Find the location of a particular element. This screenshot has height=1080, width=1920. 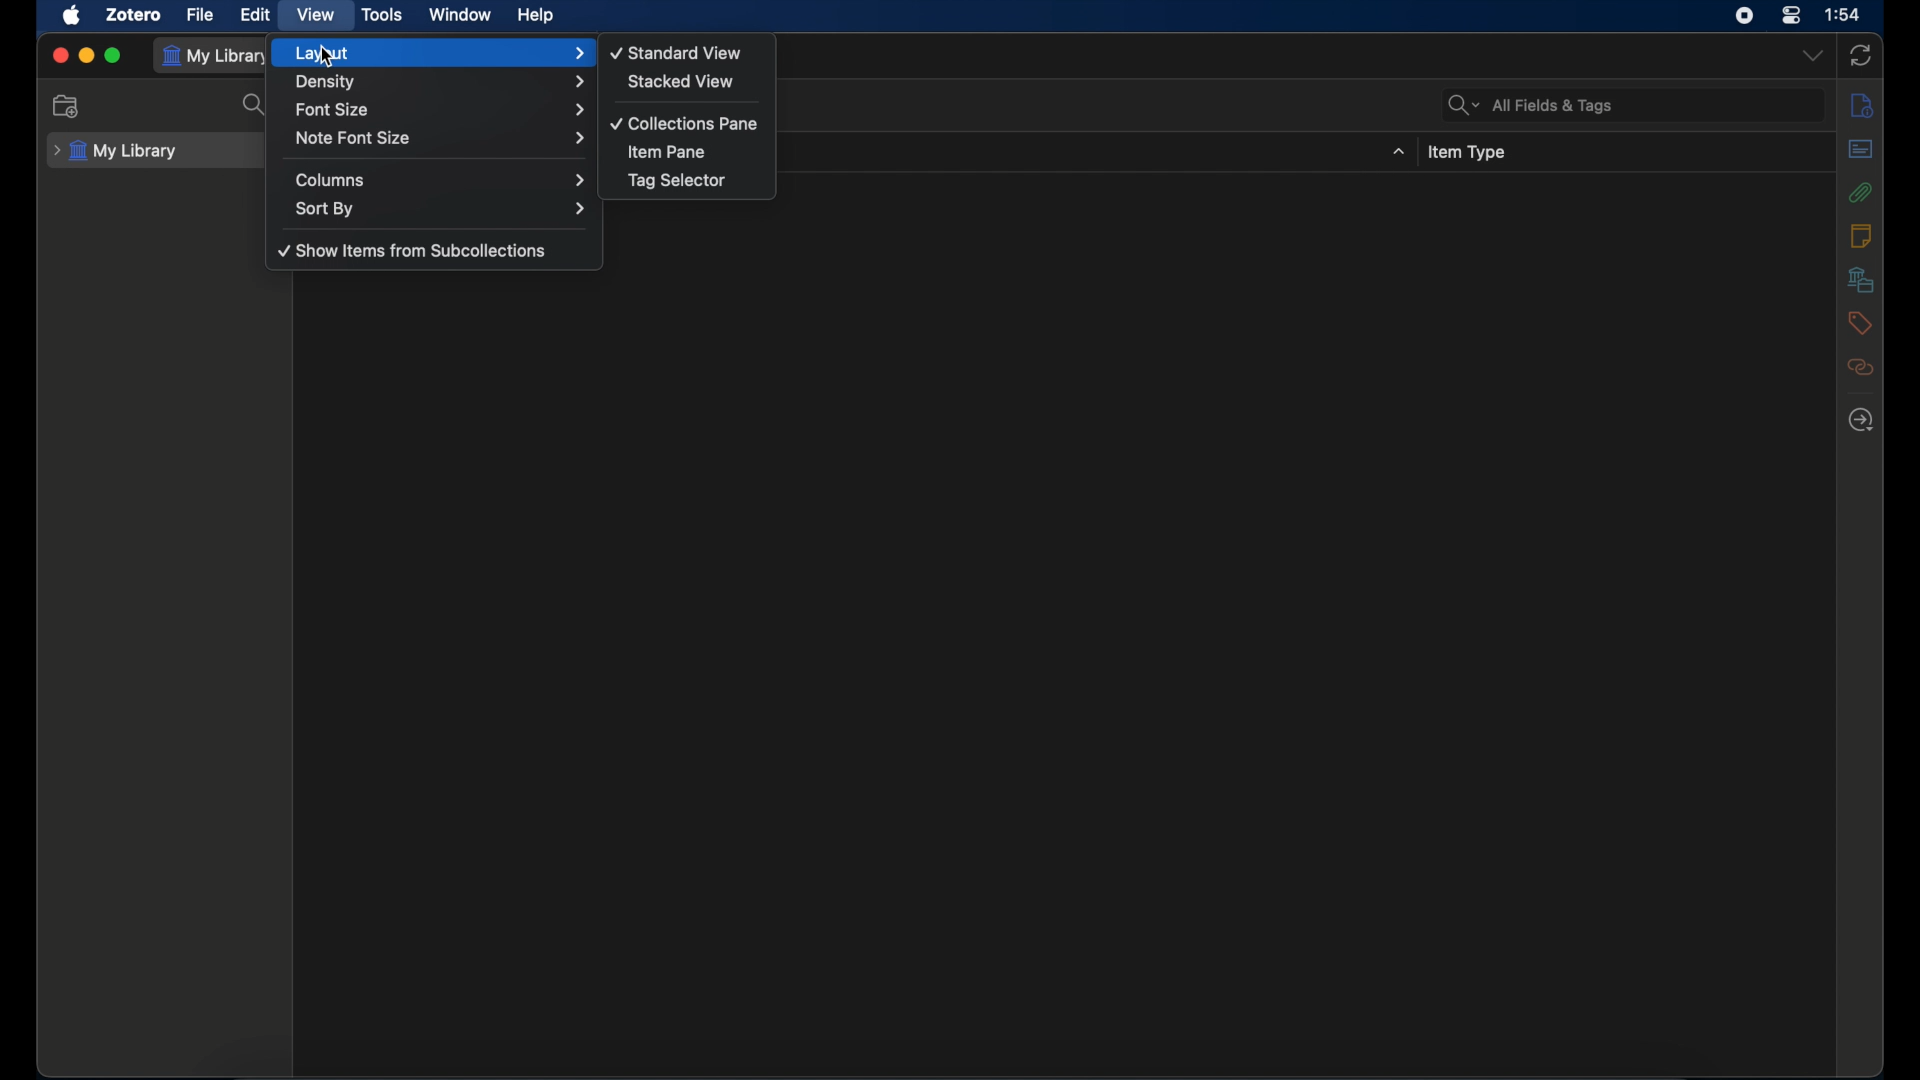

close is located at coordinates (58, 56).